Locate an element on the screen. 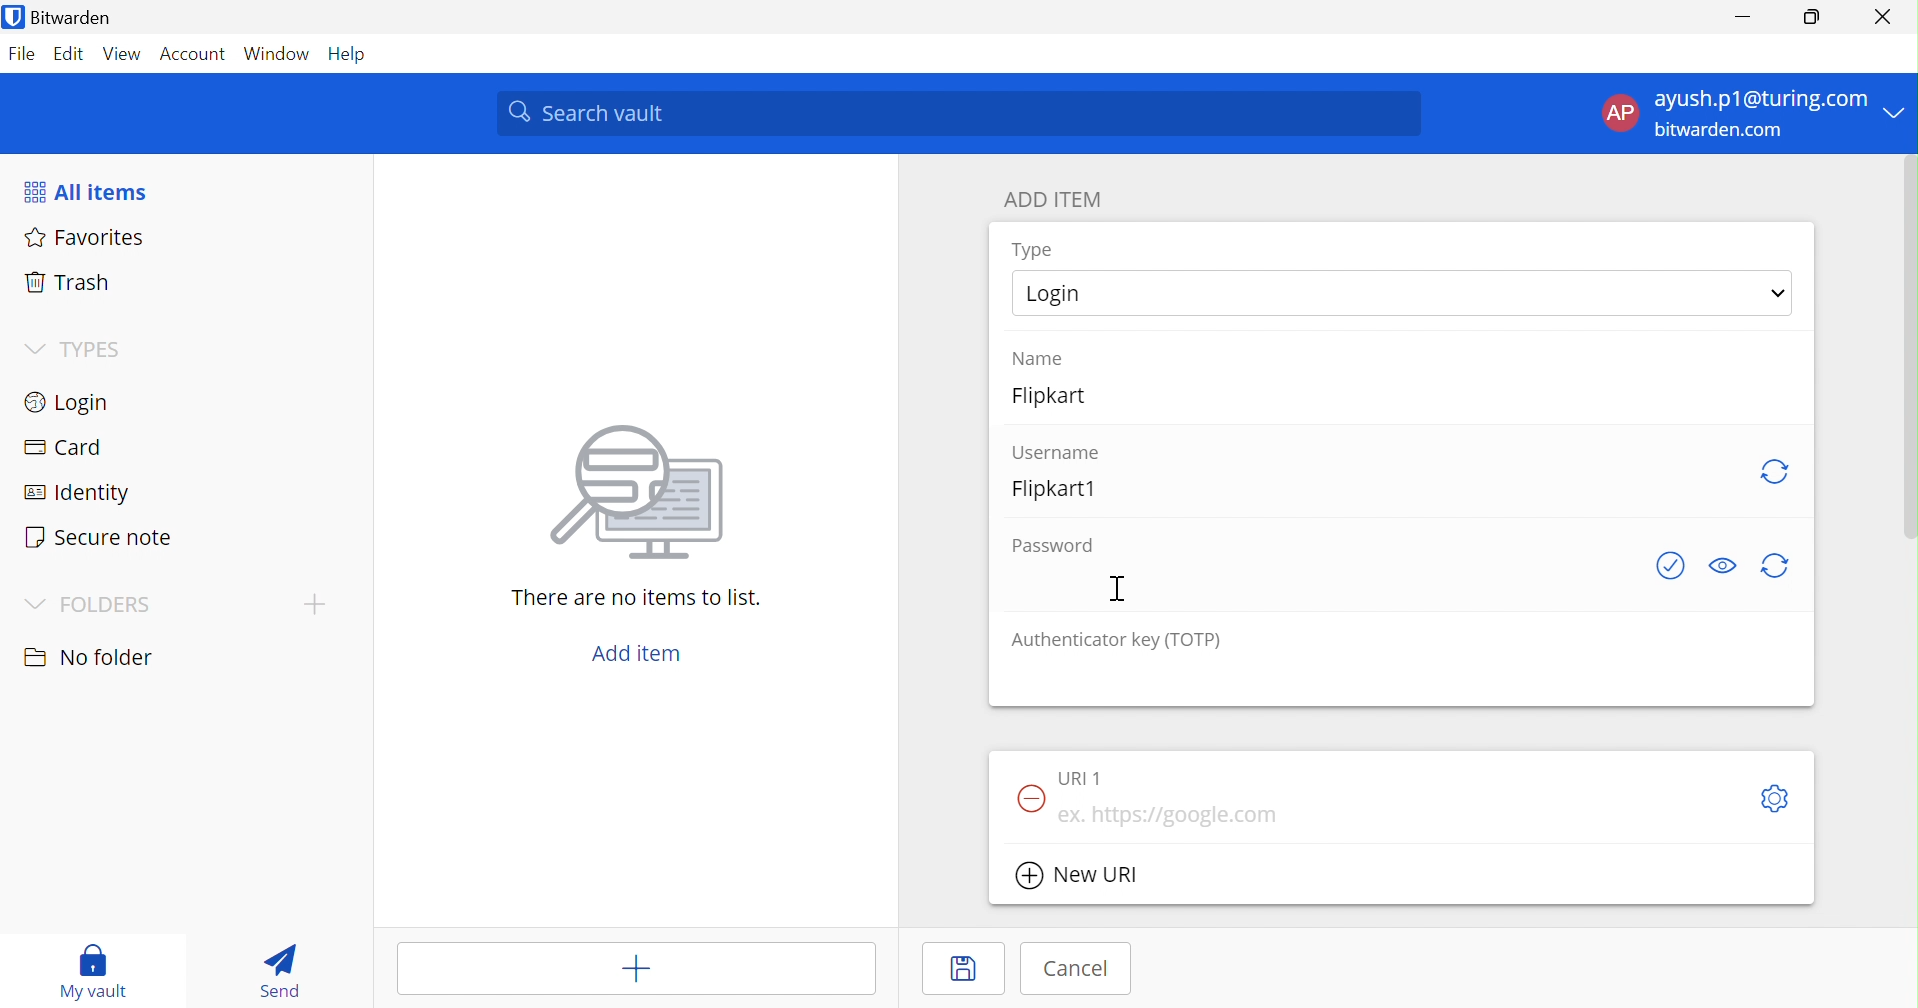  Drop Down is located at coordinates (1778, 291).